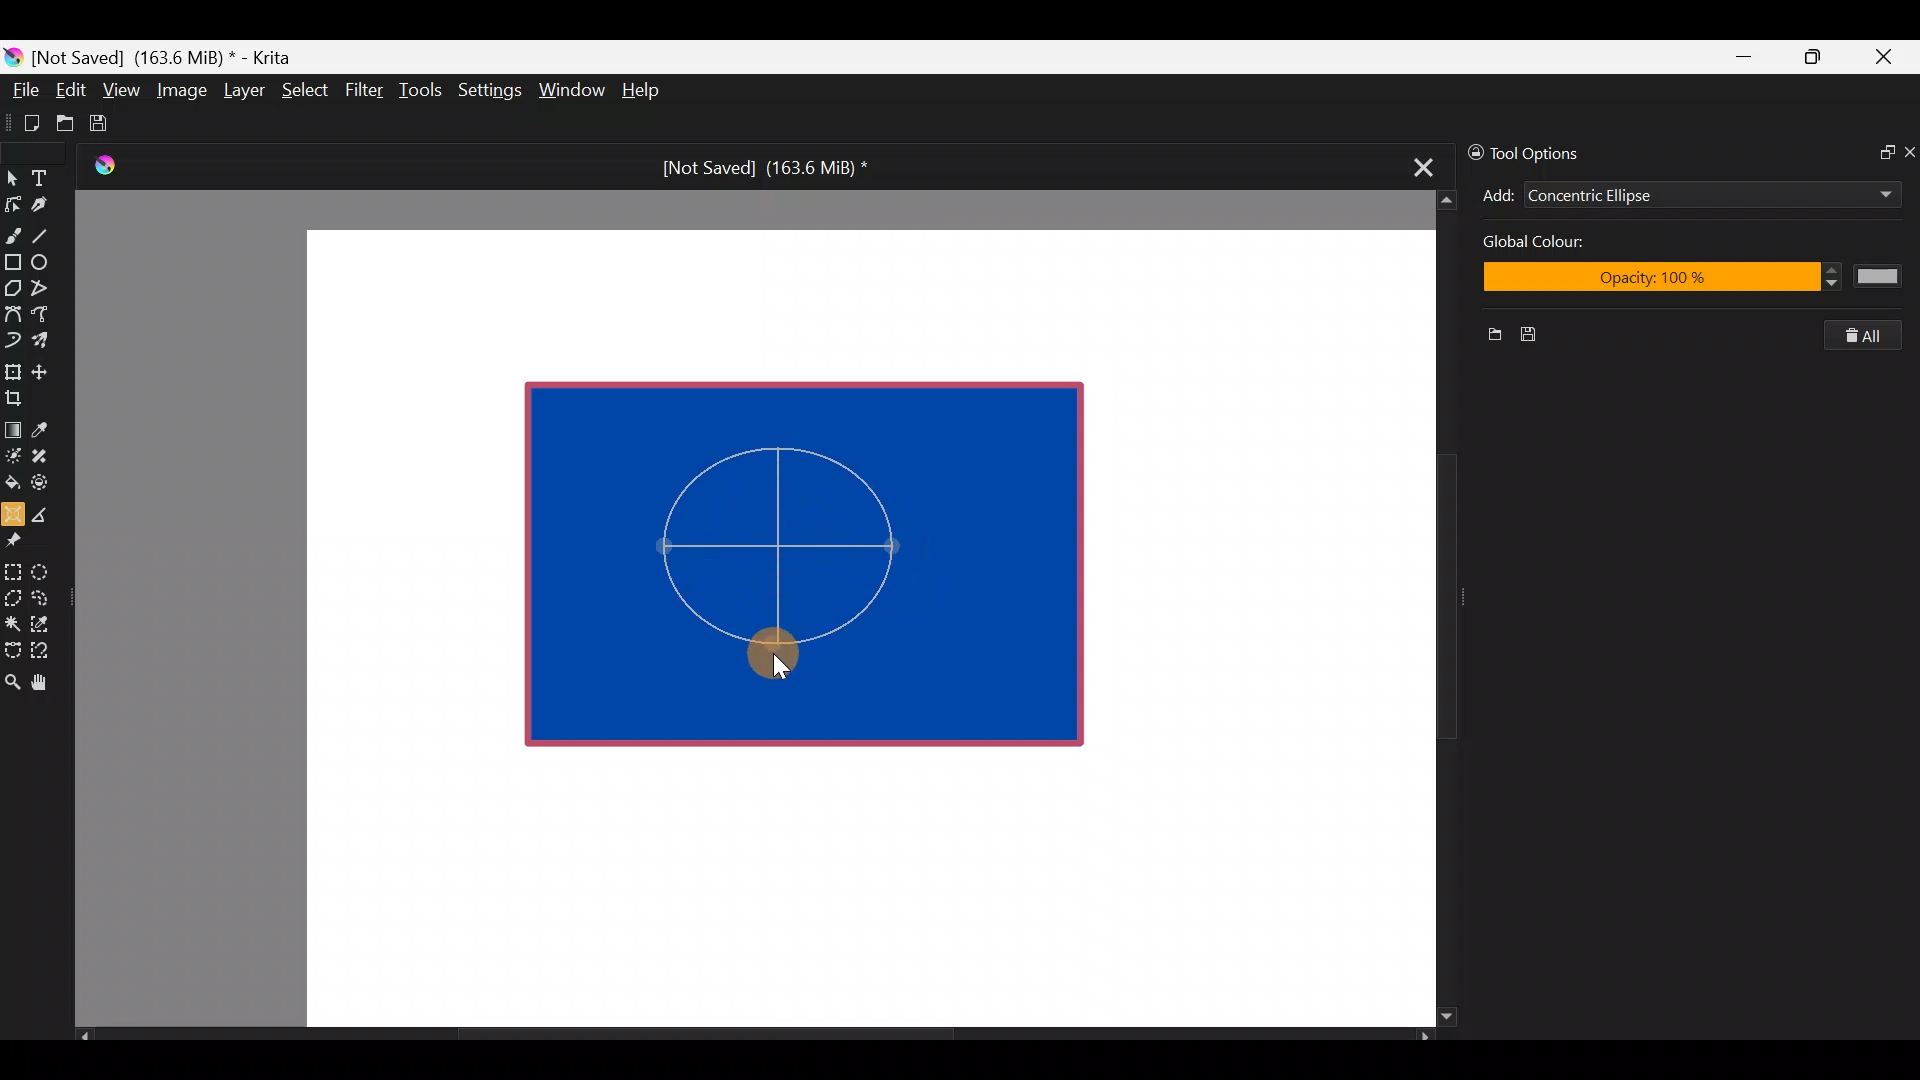  What do you see at coordinates (49, 260) in the screenshot?
I see `Ellipse tool` at bounding box center [49, 260].